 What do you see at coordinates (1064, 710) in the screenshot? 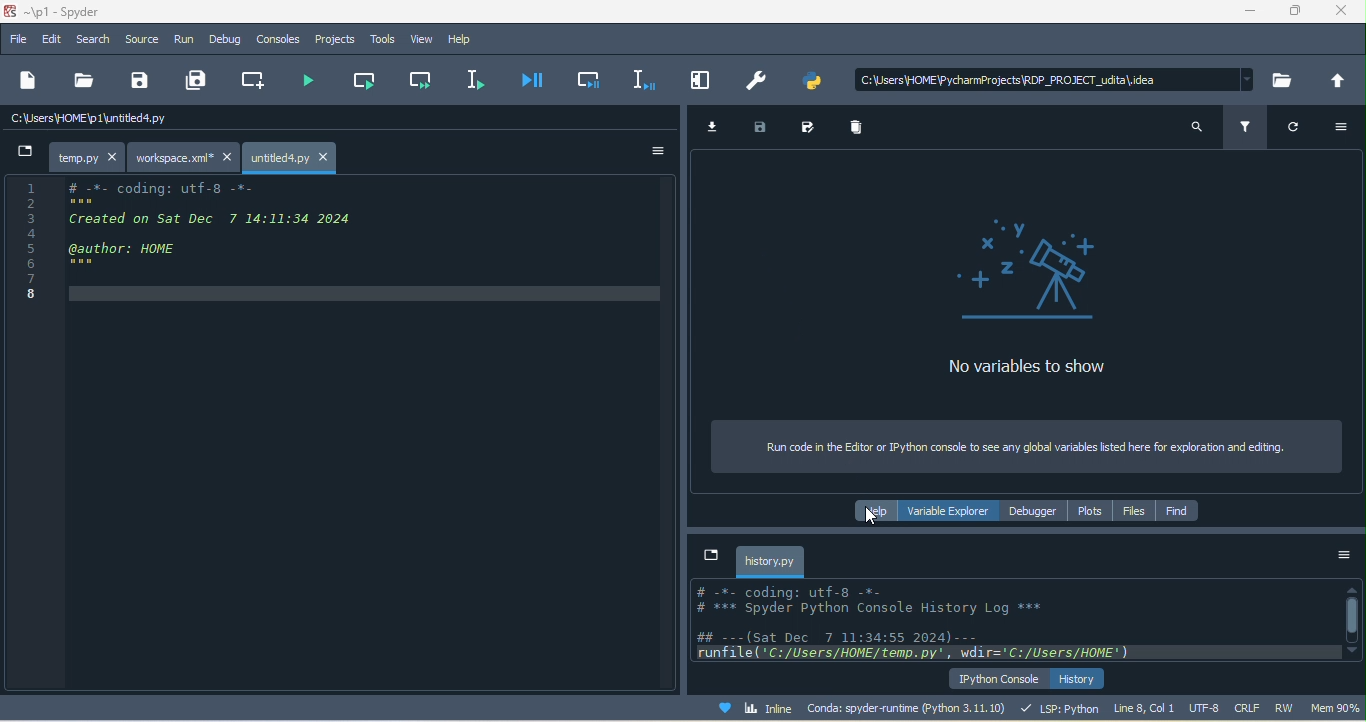
I see `lsp python` at bounding box center [1064, 710].